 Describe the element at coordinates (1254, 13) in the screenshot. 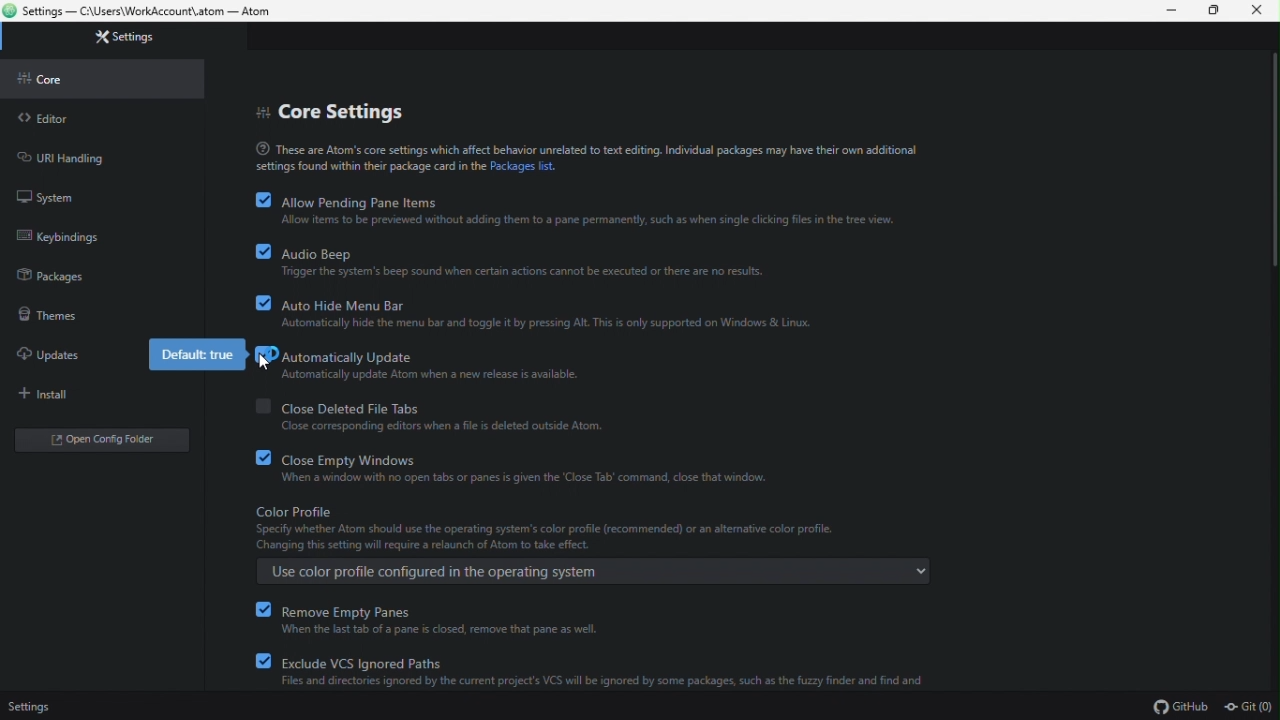

I see `Close` at that location.